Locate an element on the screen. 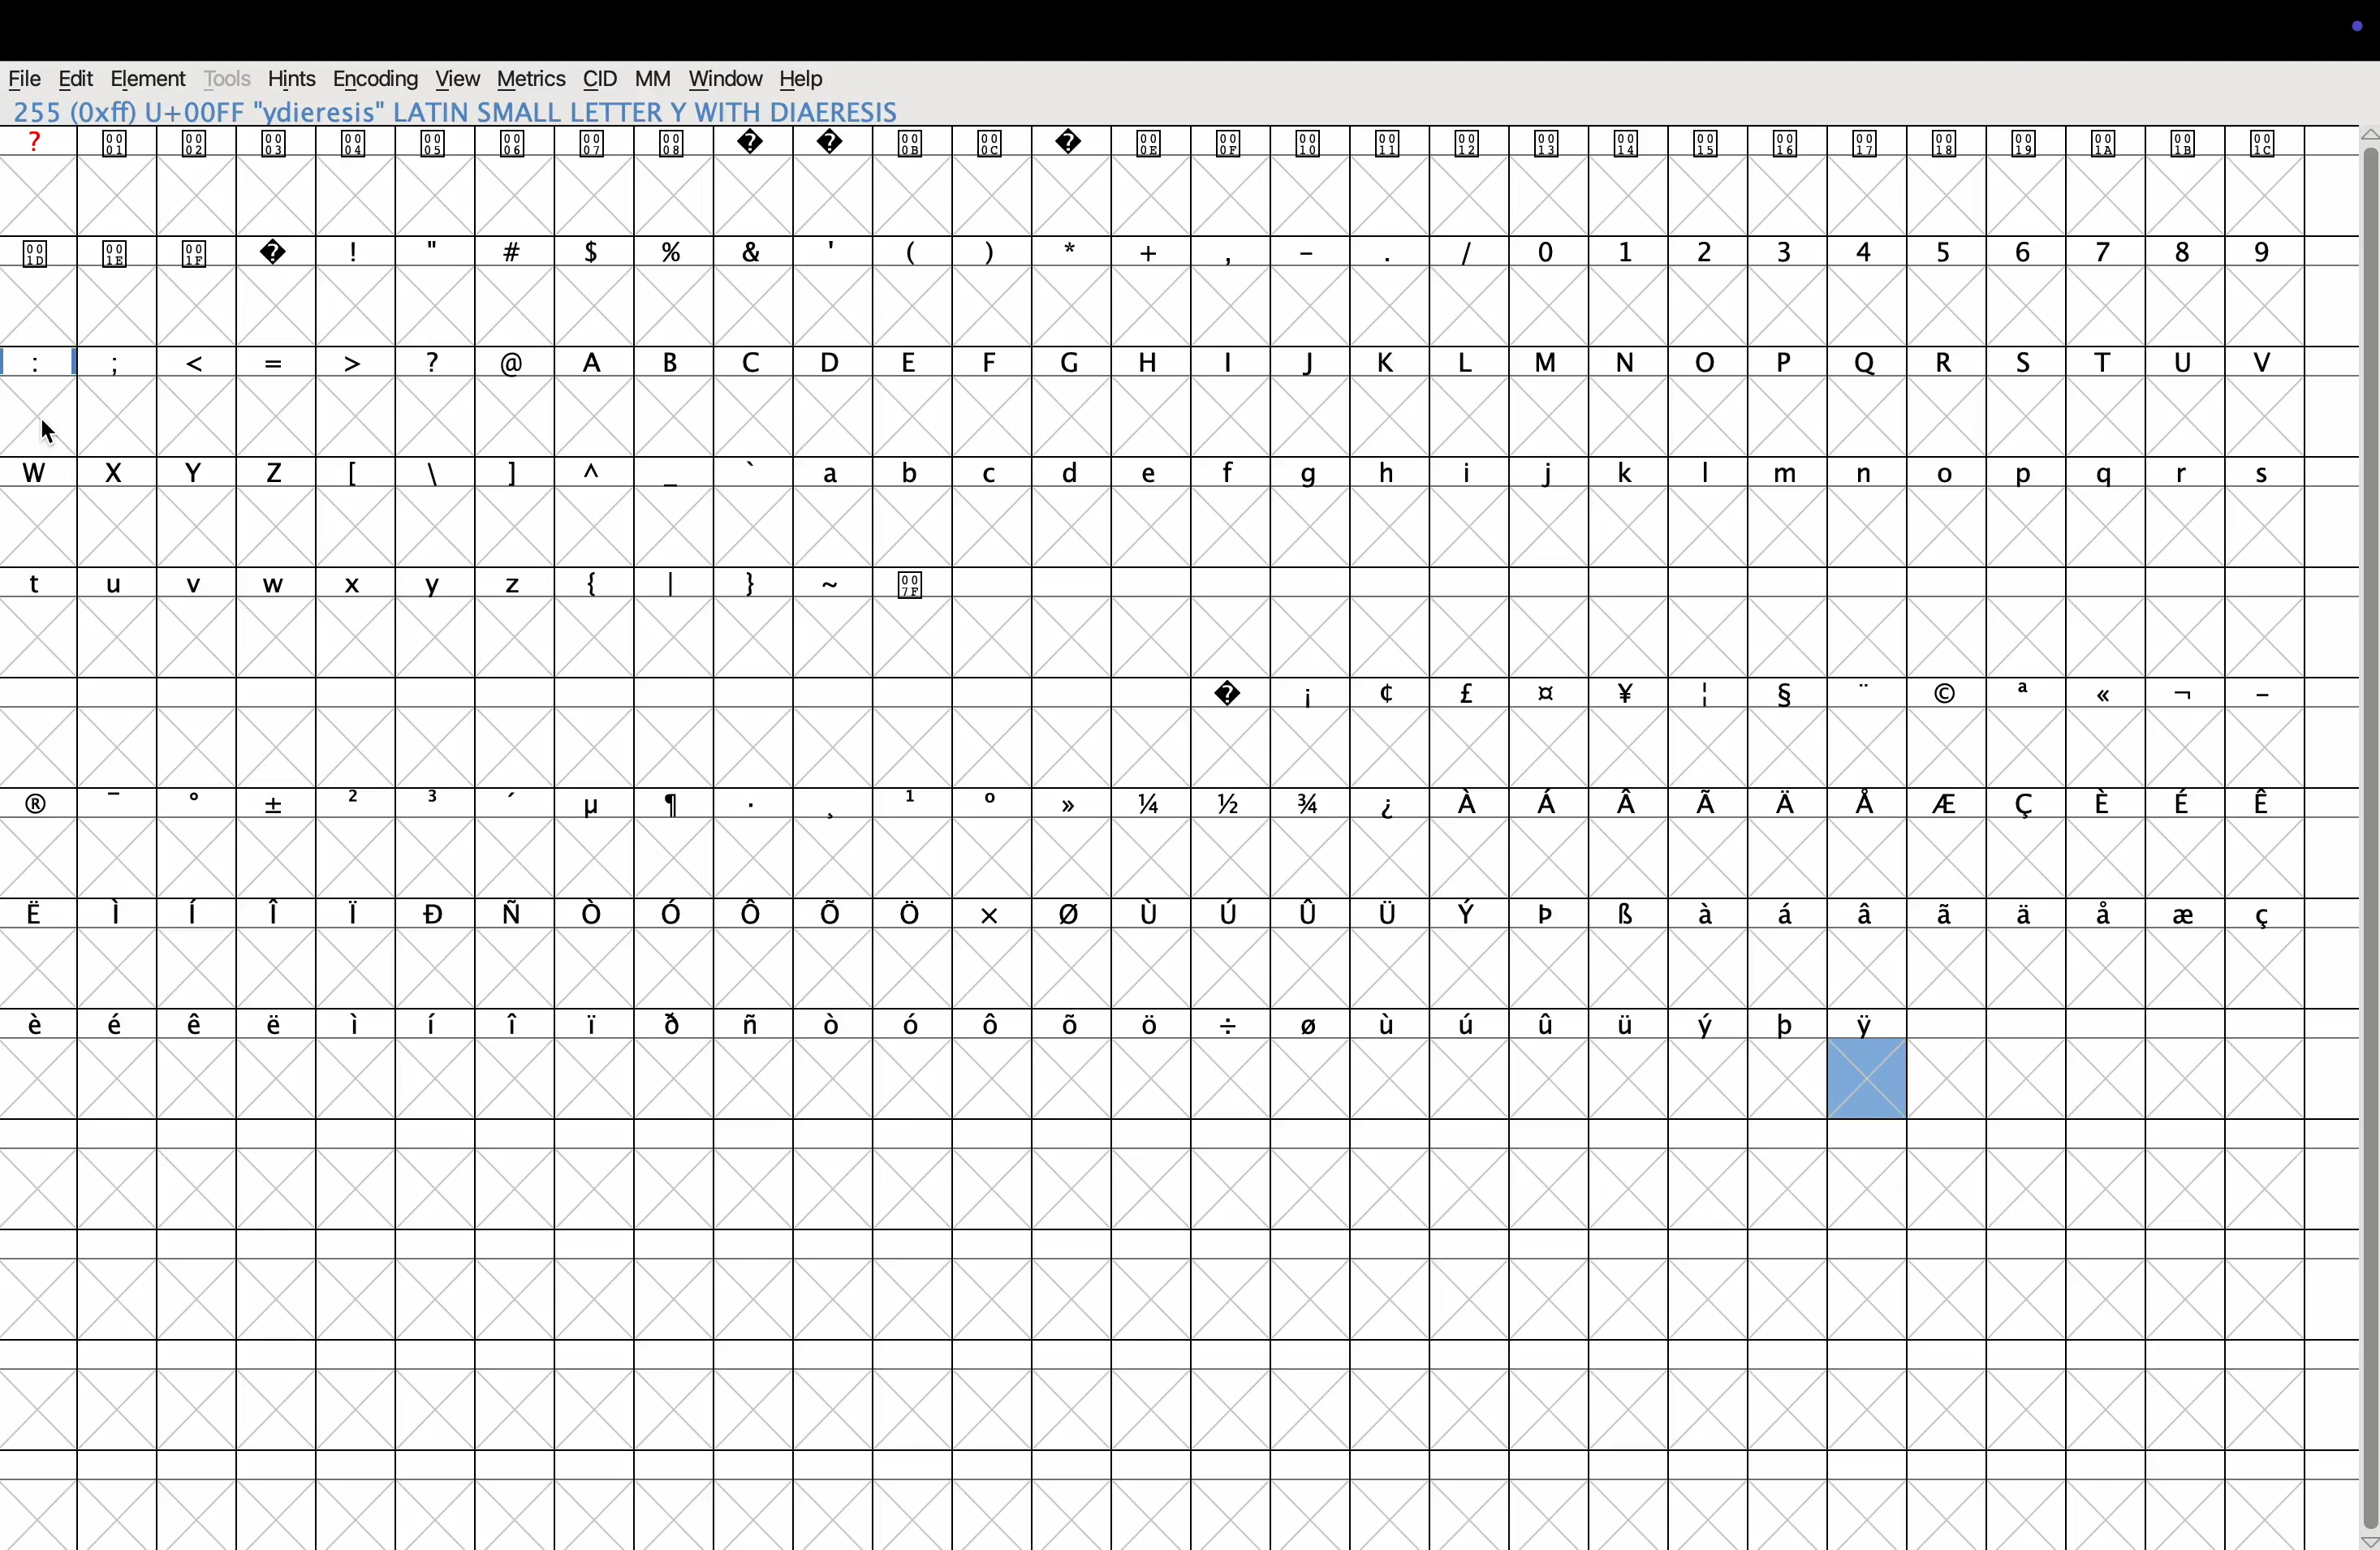 This screenshot has height=1550, width=2380. k is located at coordinates (1626, 512).